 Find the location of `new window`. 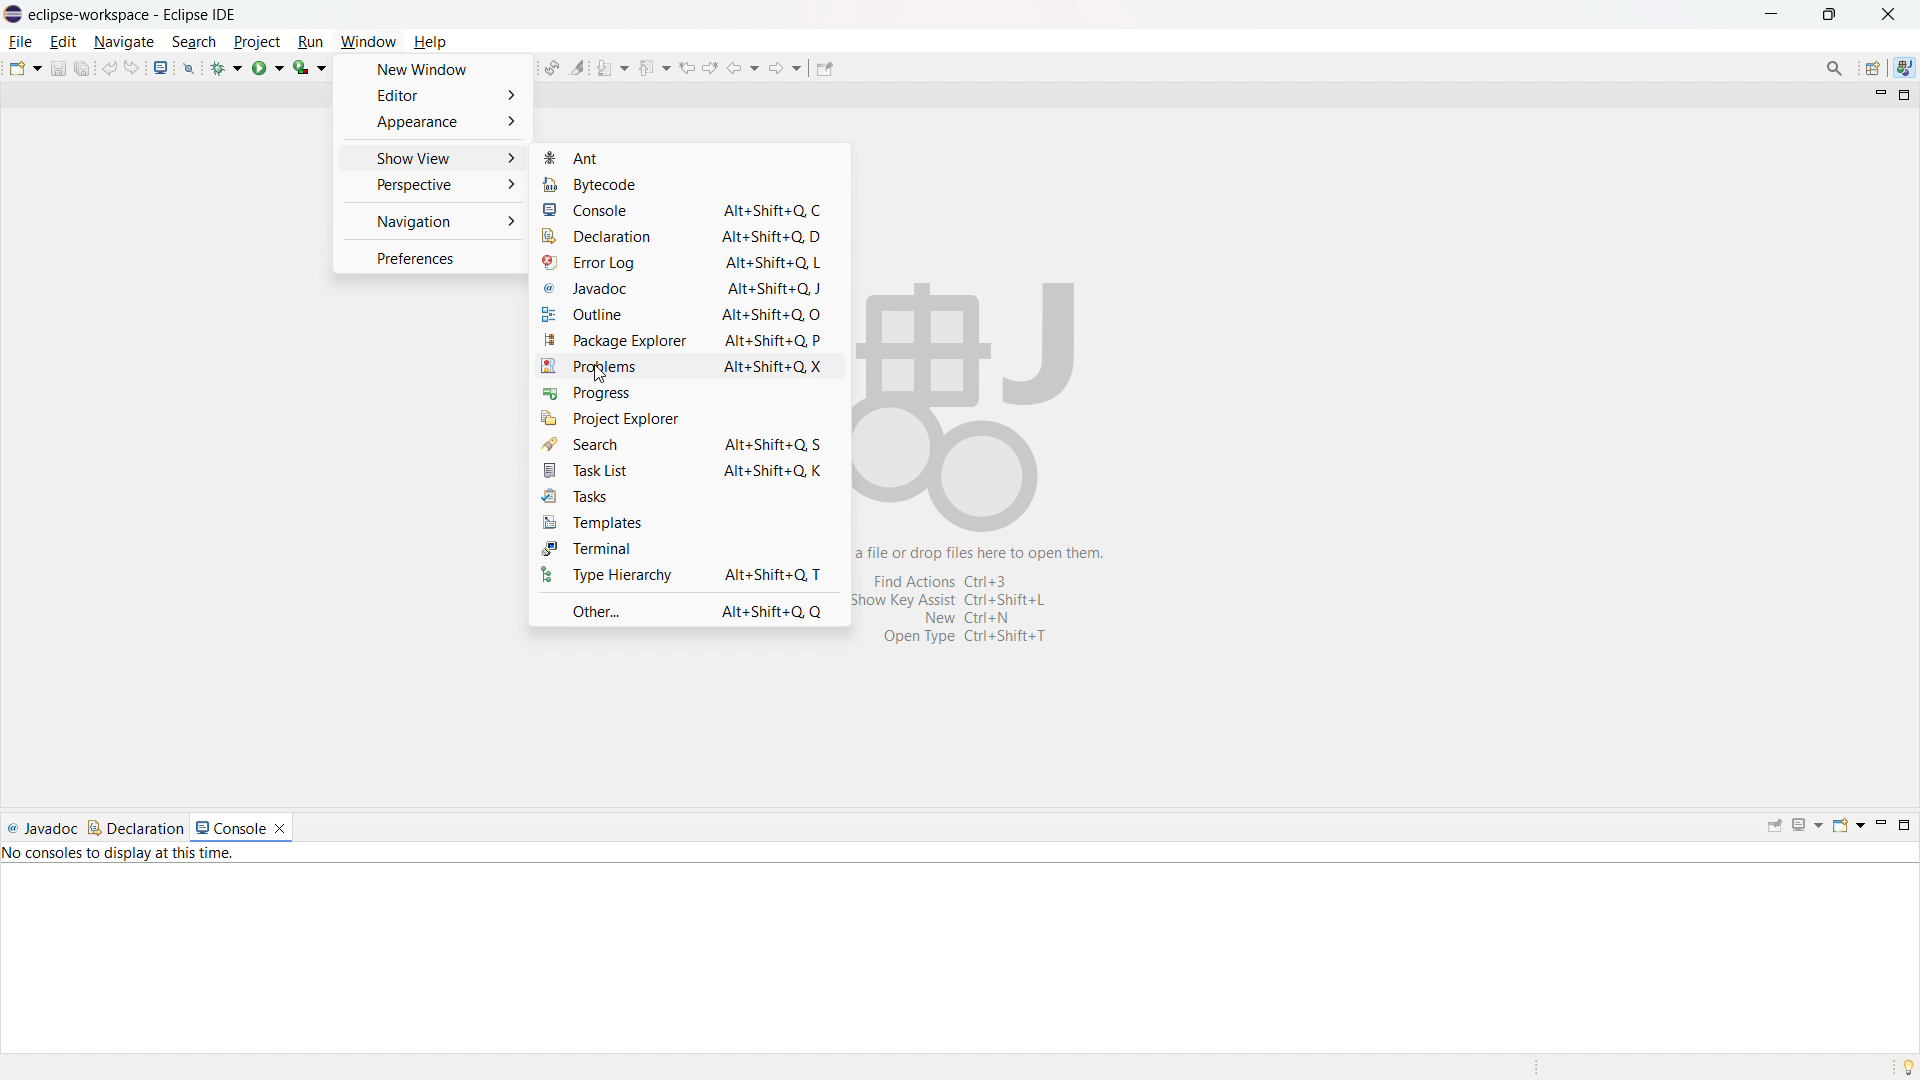

new window is located at coordinates (431, 67).